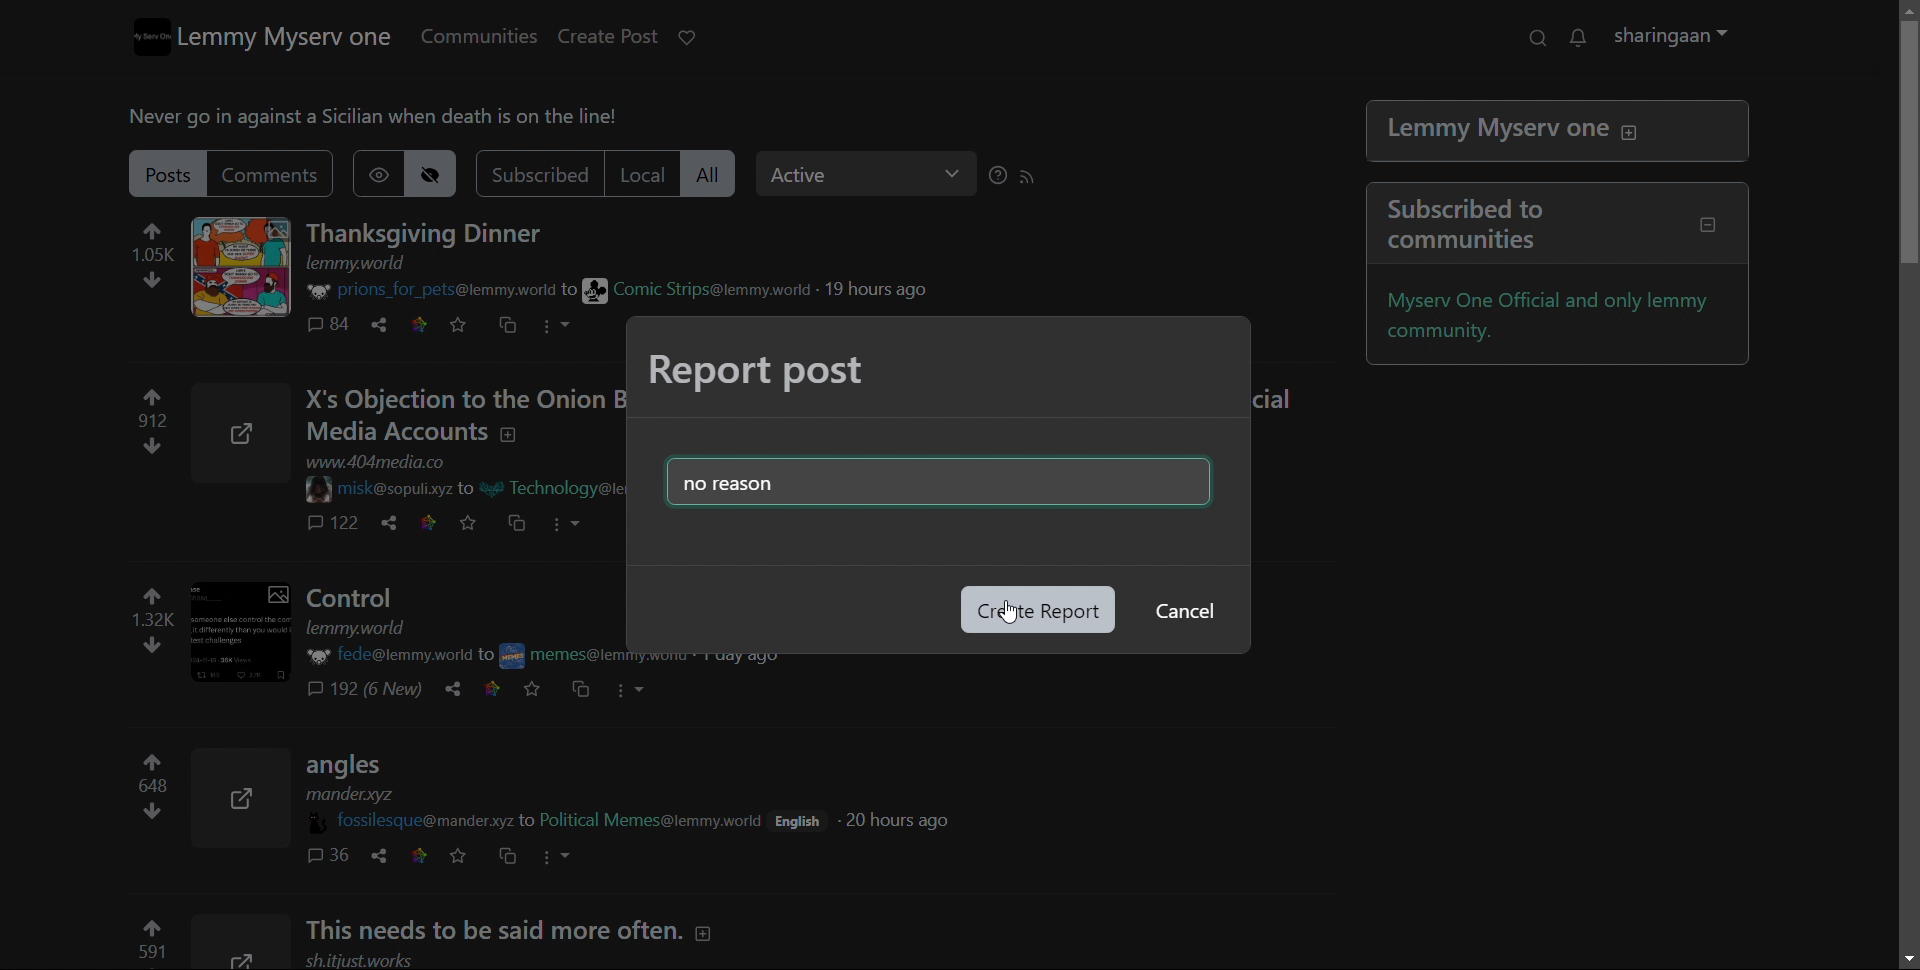 This screenshot has height=970, width=1920. I want to click on rss, so click(1038, 177).